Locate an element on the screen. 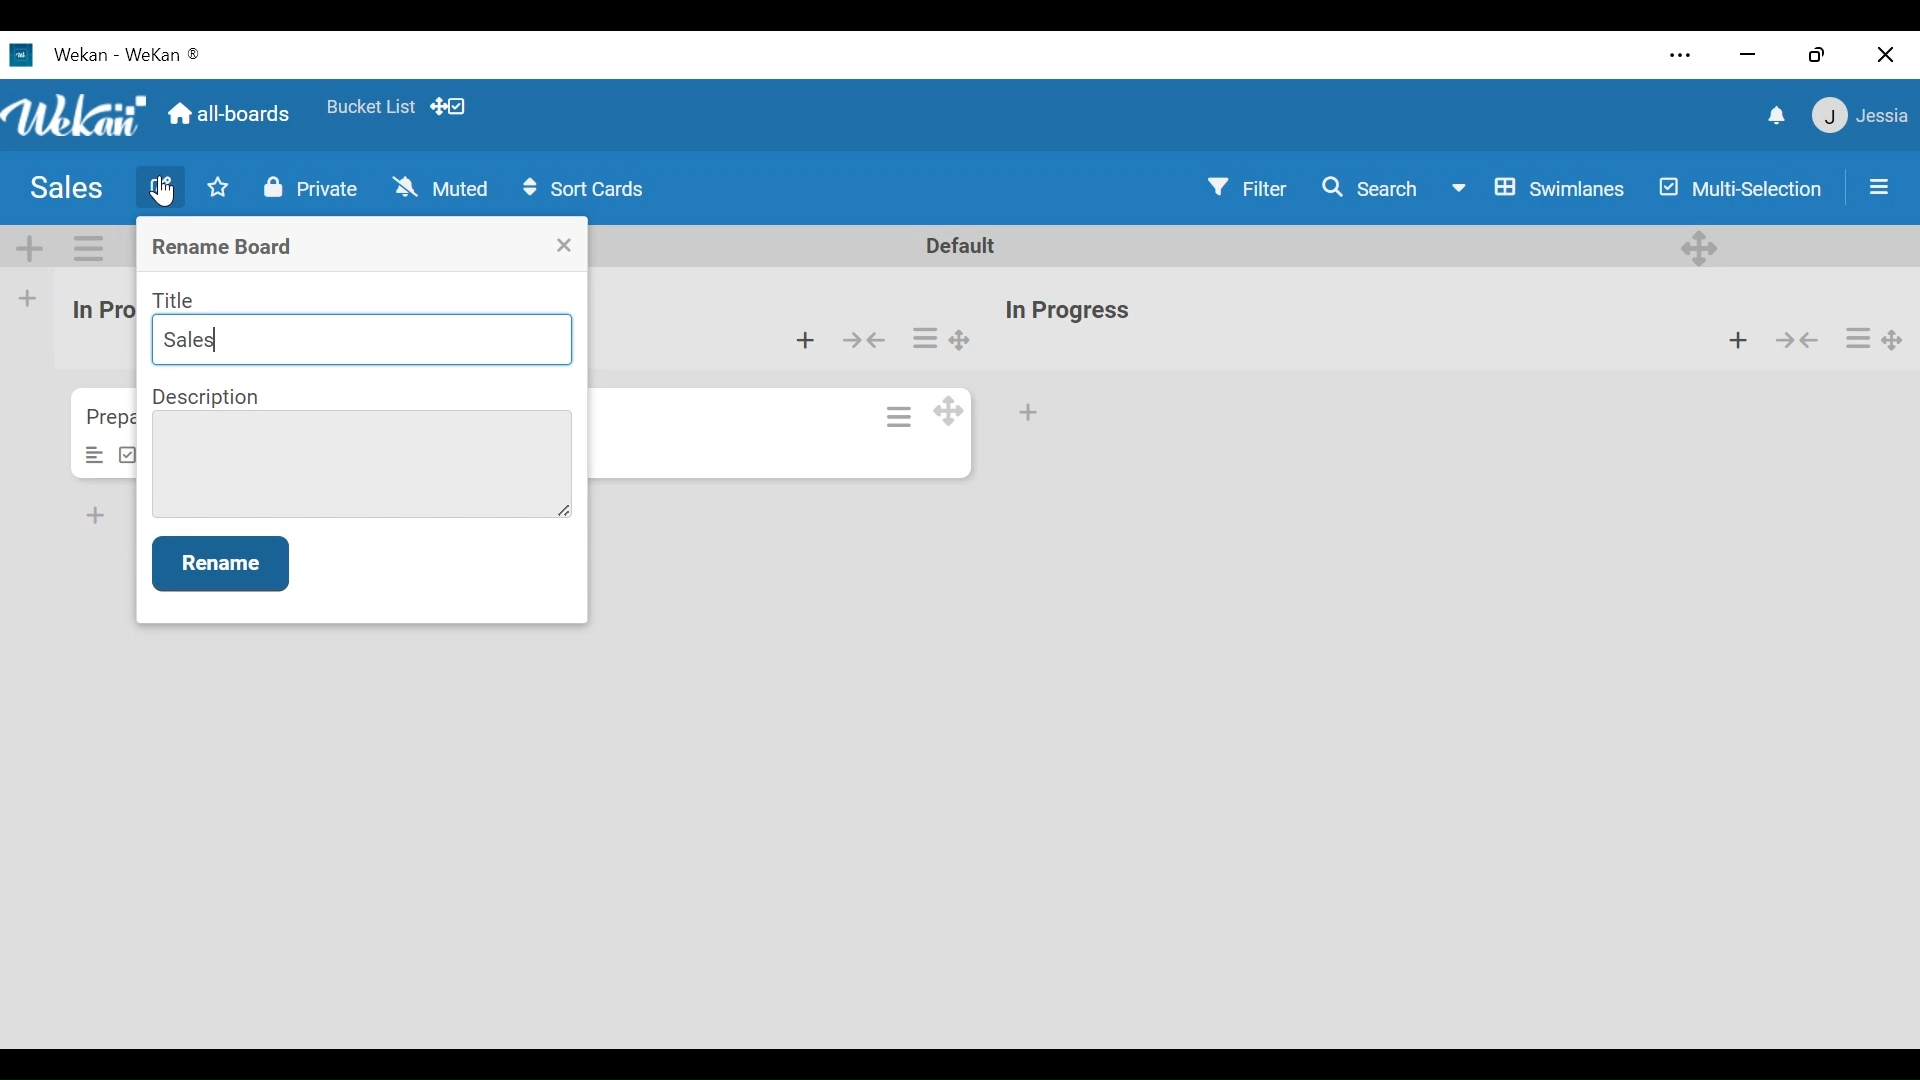 Image resolution: width=1920 pixels, height=1080 pixels. Add card to the top of the list is located at coordinates (1736, 337).